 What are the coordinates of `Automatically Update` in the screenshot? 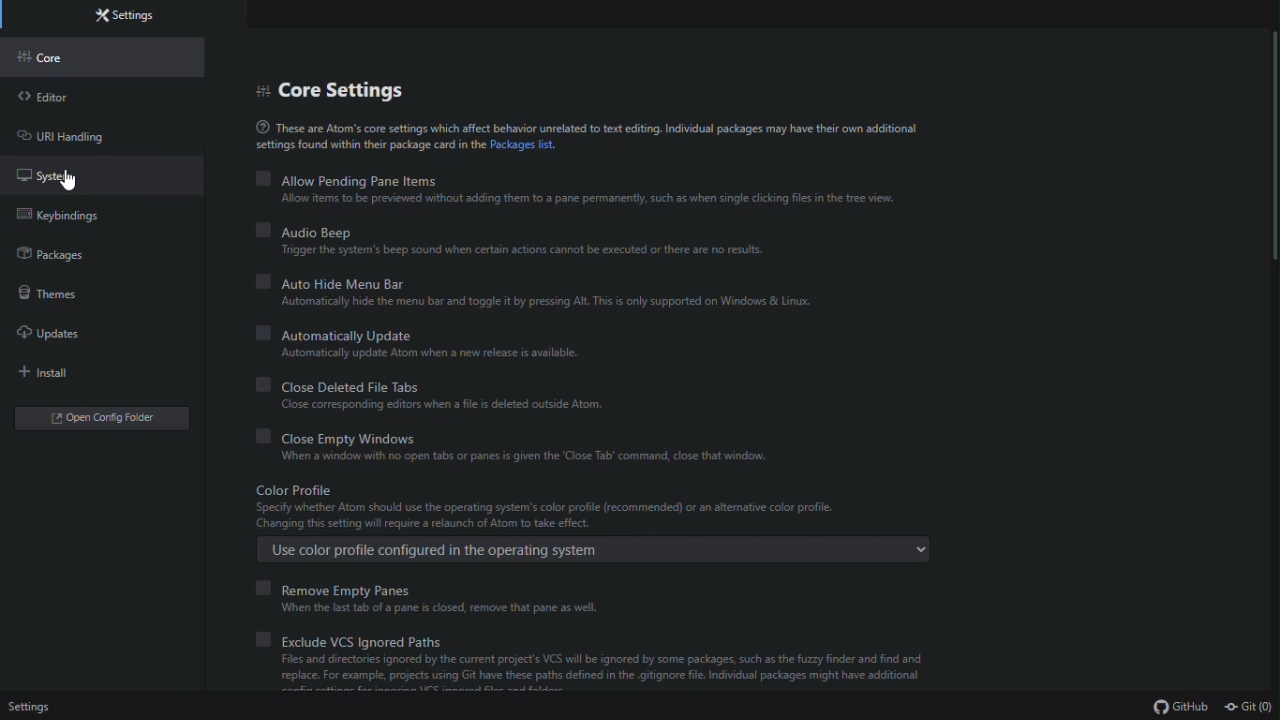 It's located at (343, 334).